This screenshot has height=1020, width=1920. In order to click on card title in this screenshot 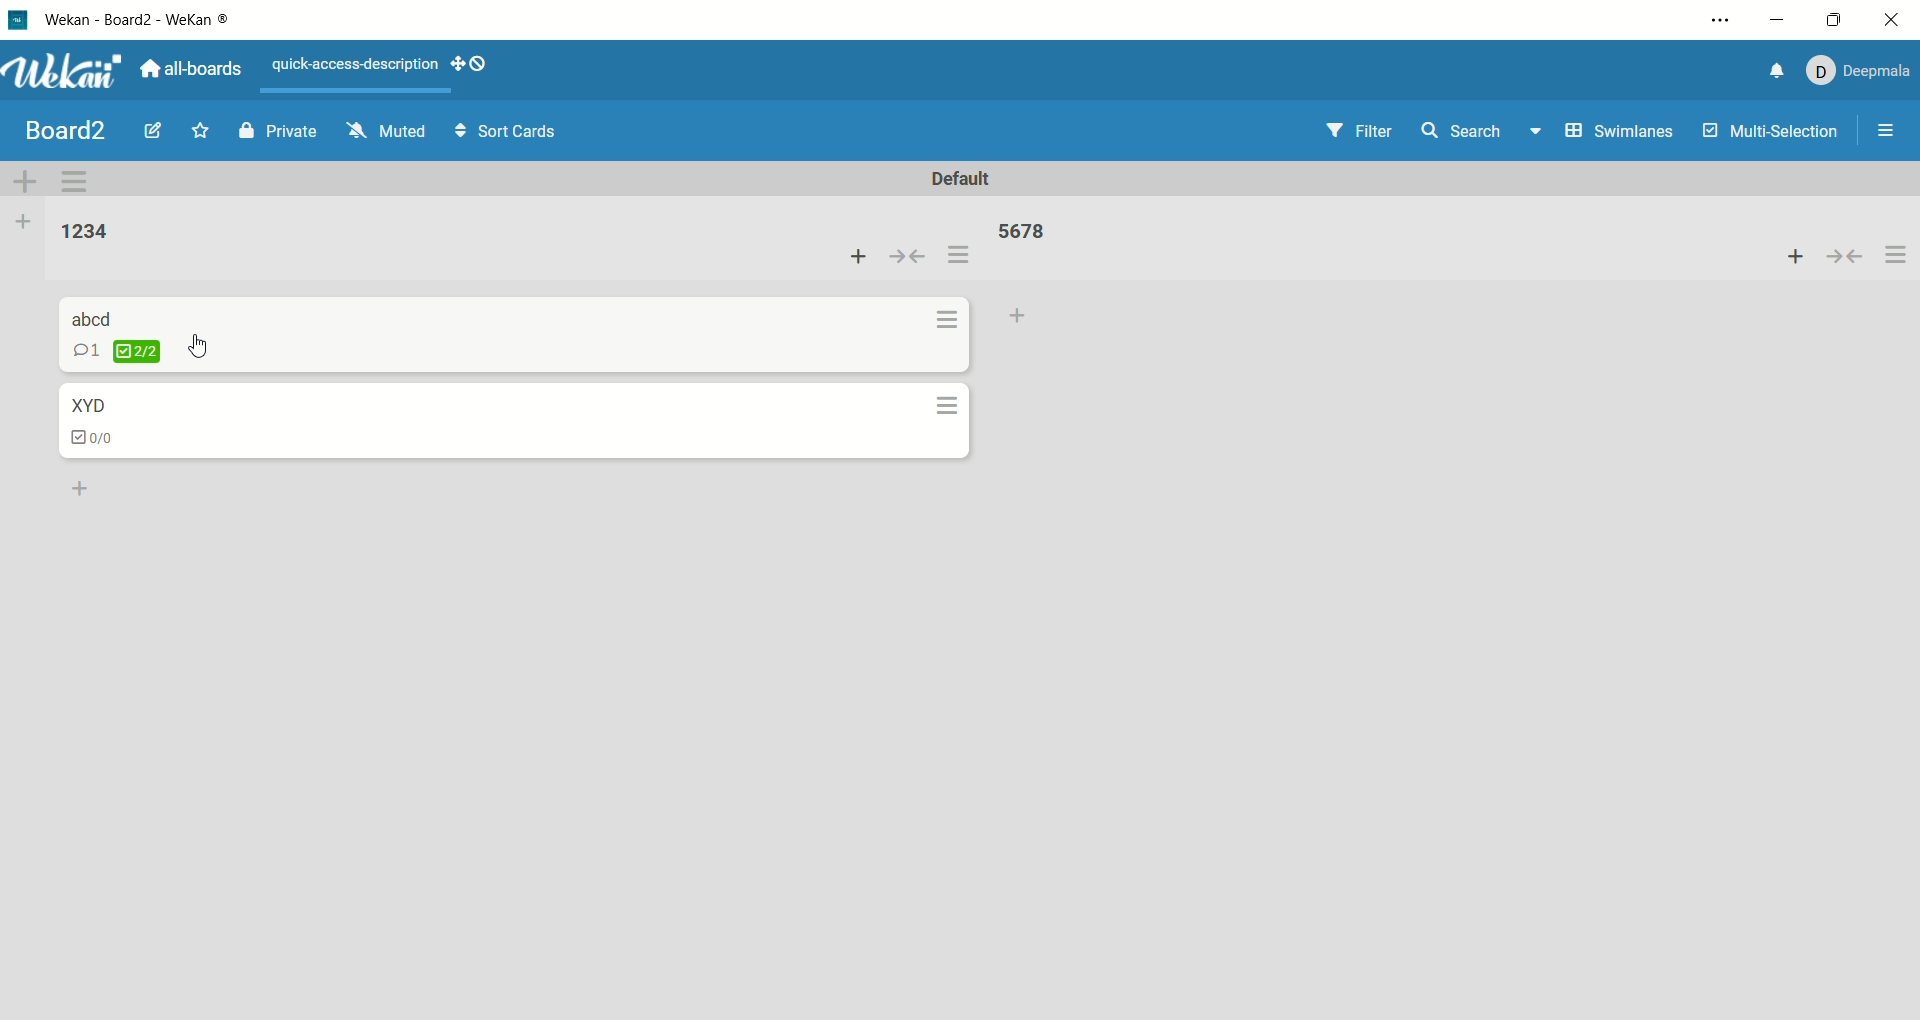, I will do `click(88, 404)`.